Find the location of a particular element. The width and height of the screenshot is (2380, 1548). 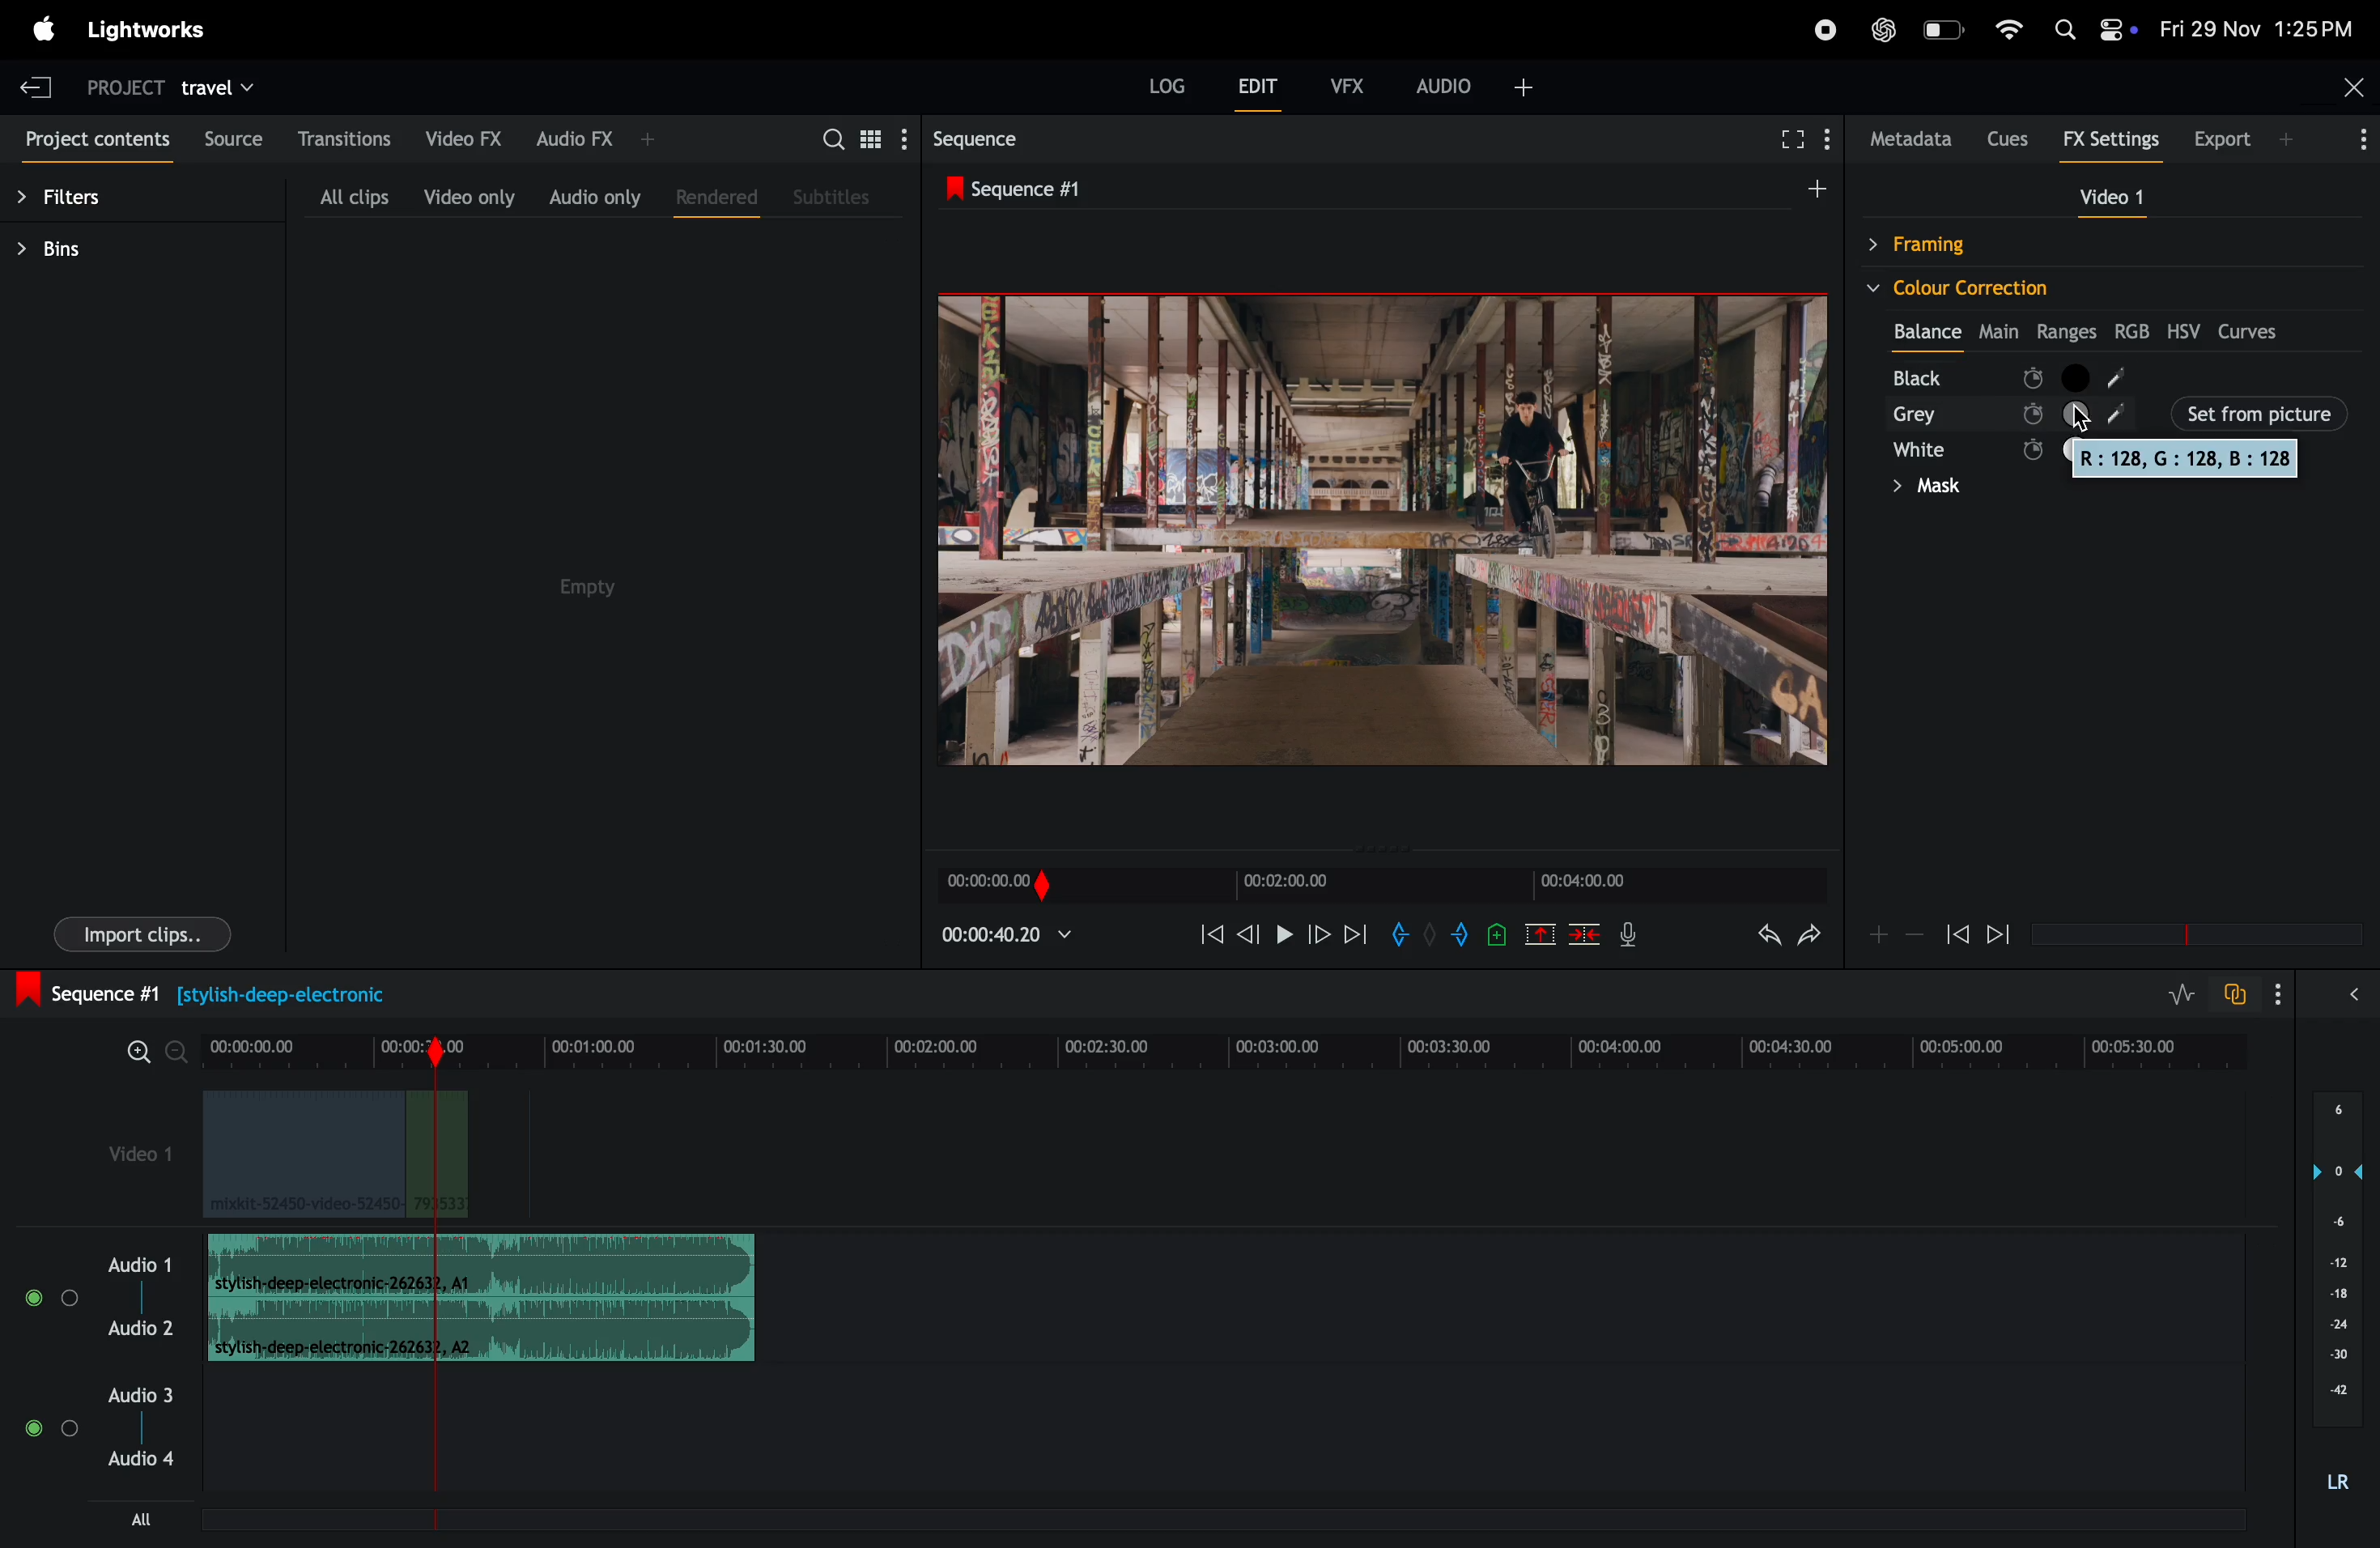

control panel is located at coordinates (2120, 33).